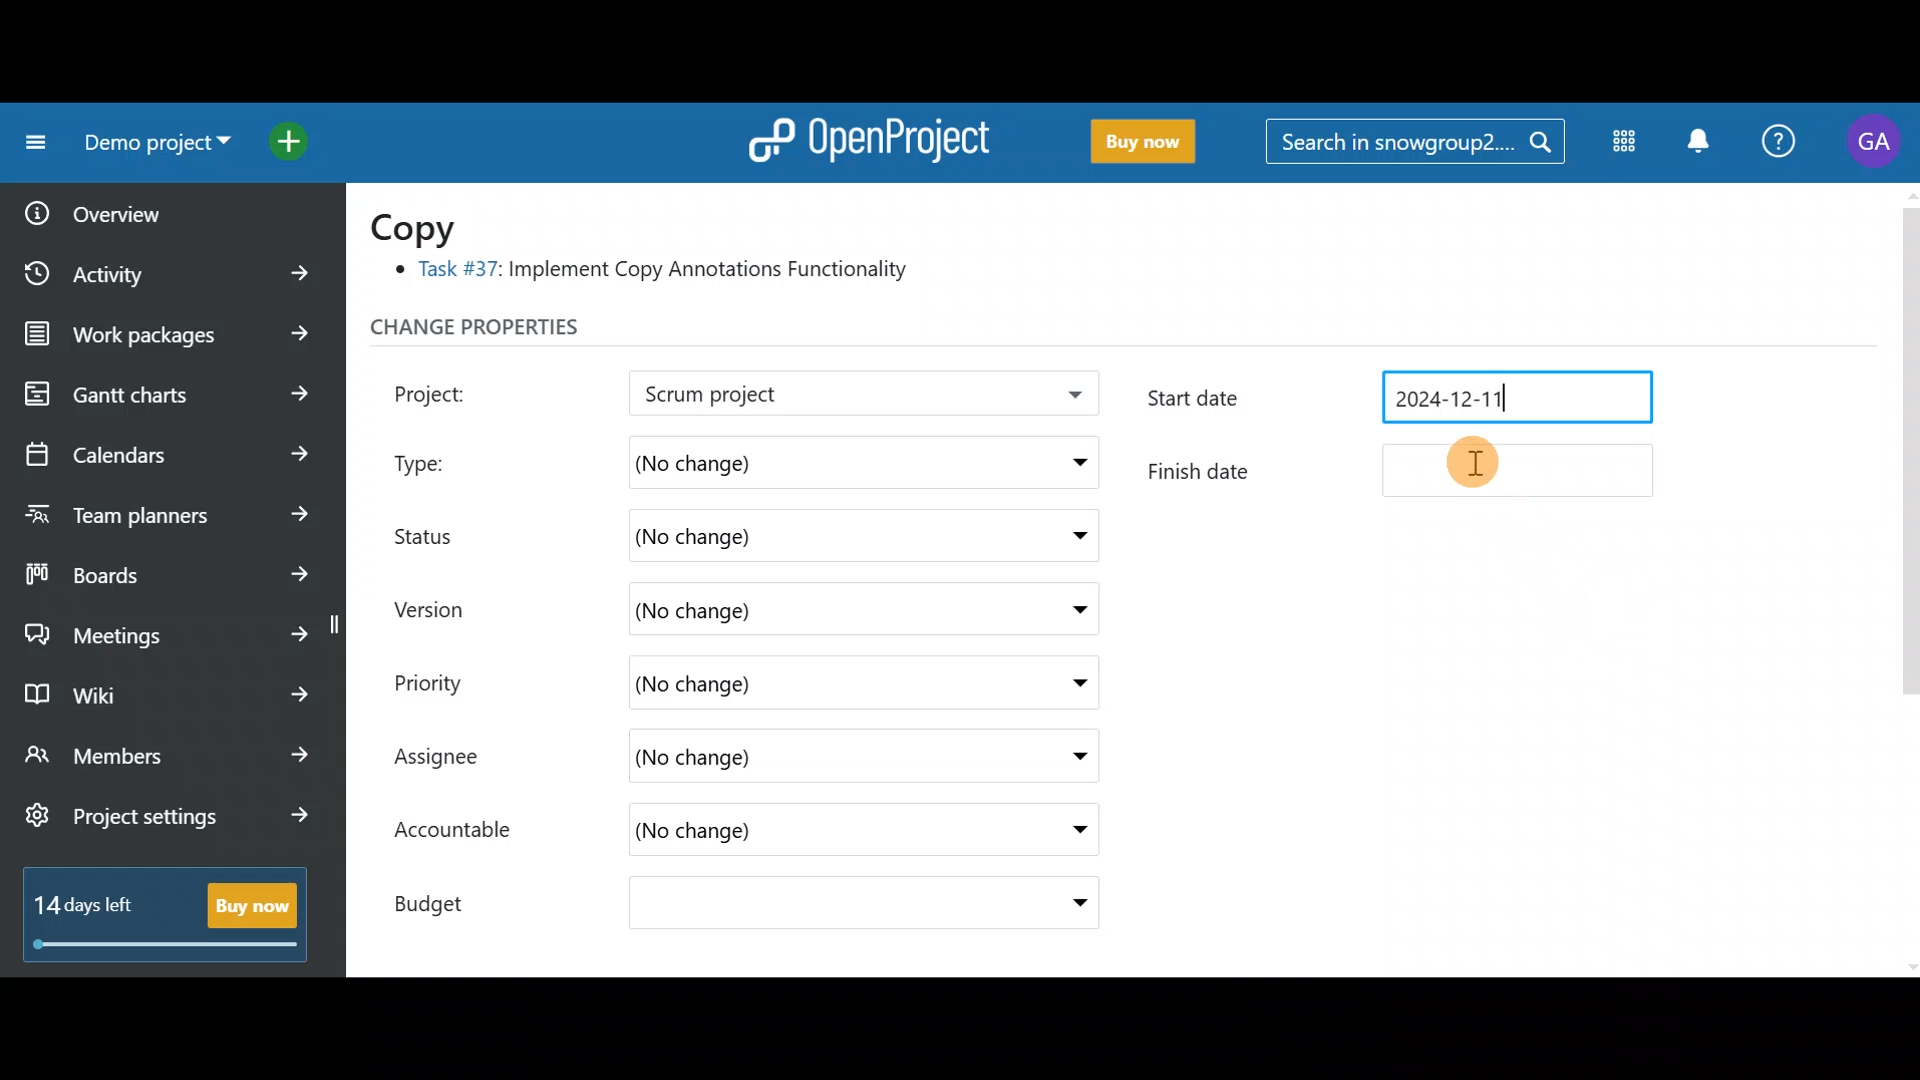 This screenshot has width=1920, height=1080. Describe the element at coordinates (455, 391) in the screenshot. I see `Project` at that location.